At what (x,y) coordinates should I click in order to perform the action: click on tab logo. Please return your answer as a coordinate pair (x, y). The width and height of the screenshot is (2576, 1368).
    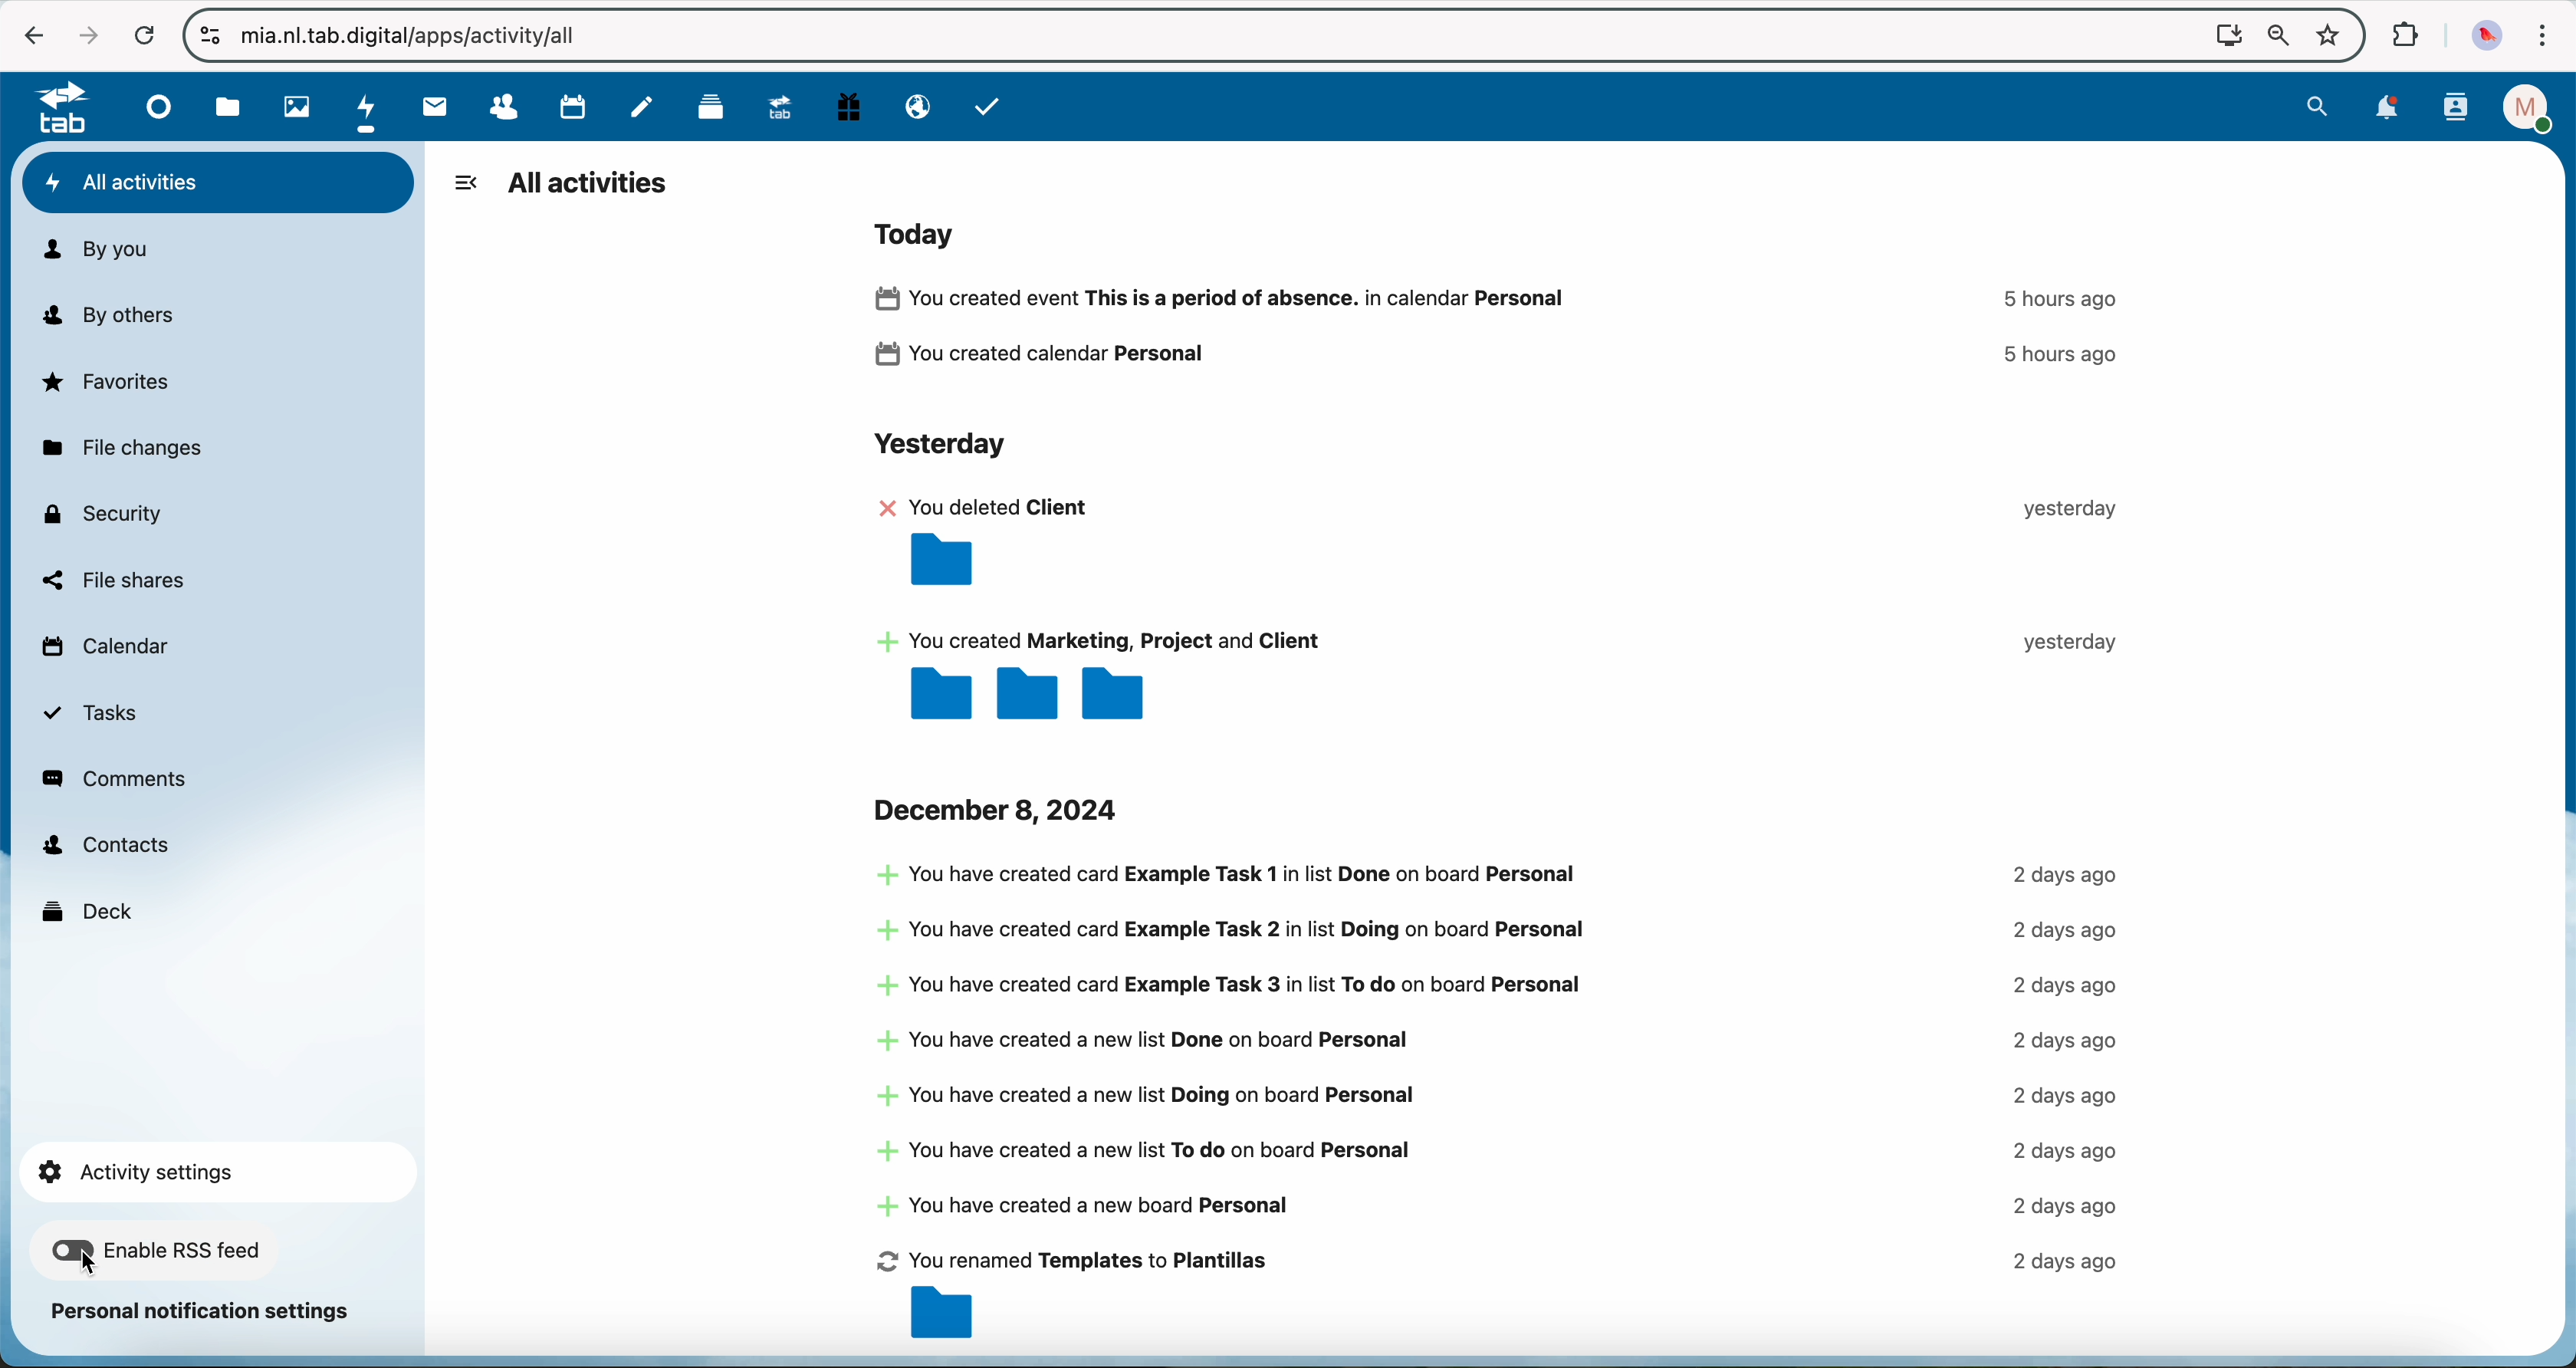
    Looking at the image, I should click on (53, 109).